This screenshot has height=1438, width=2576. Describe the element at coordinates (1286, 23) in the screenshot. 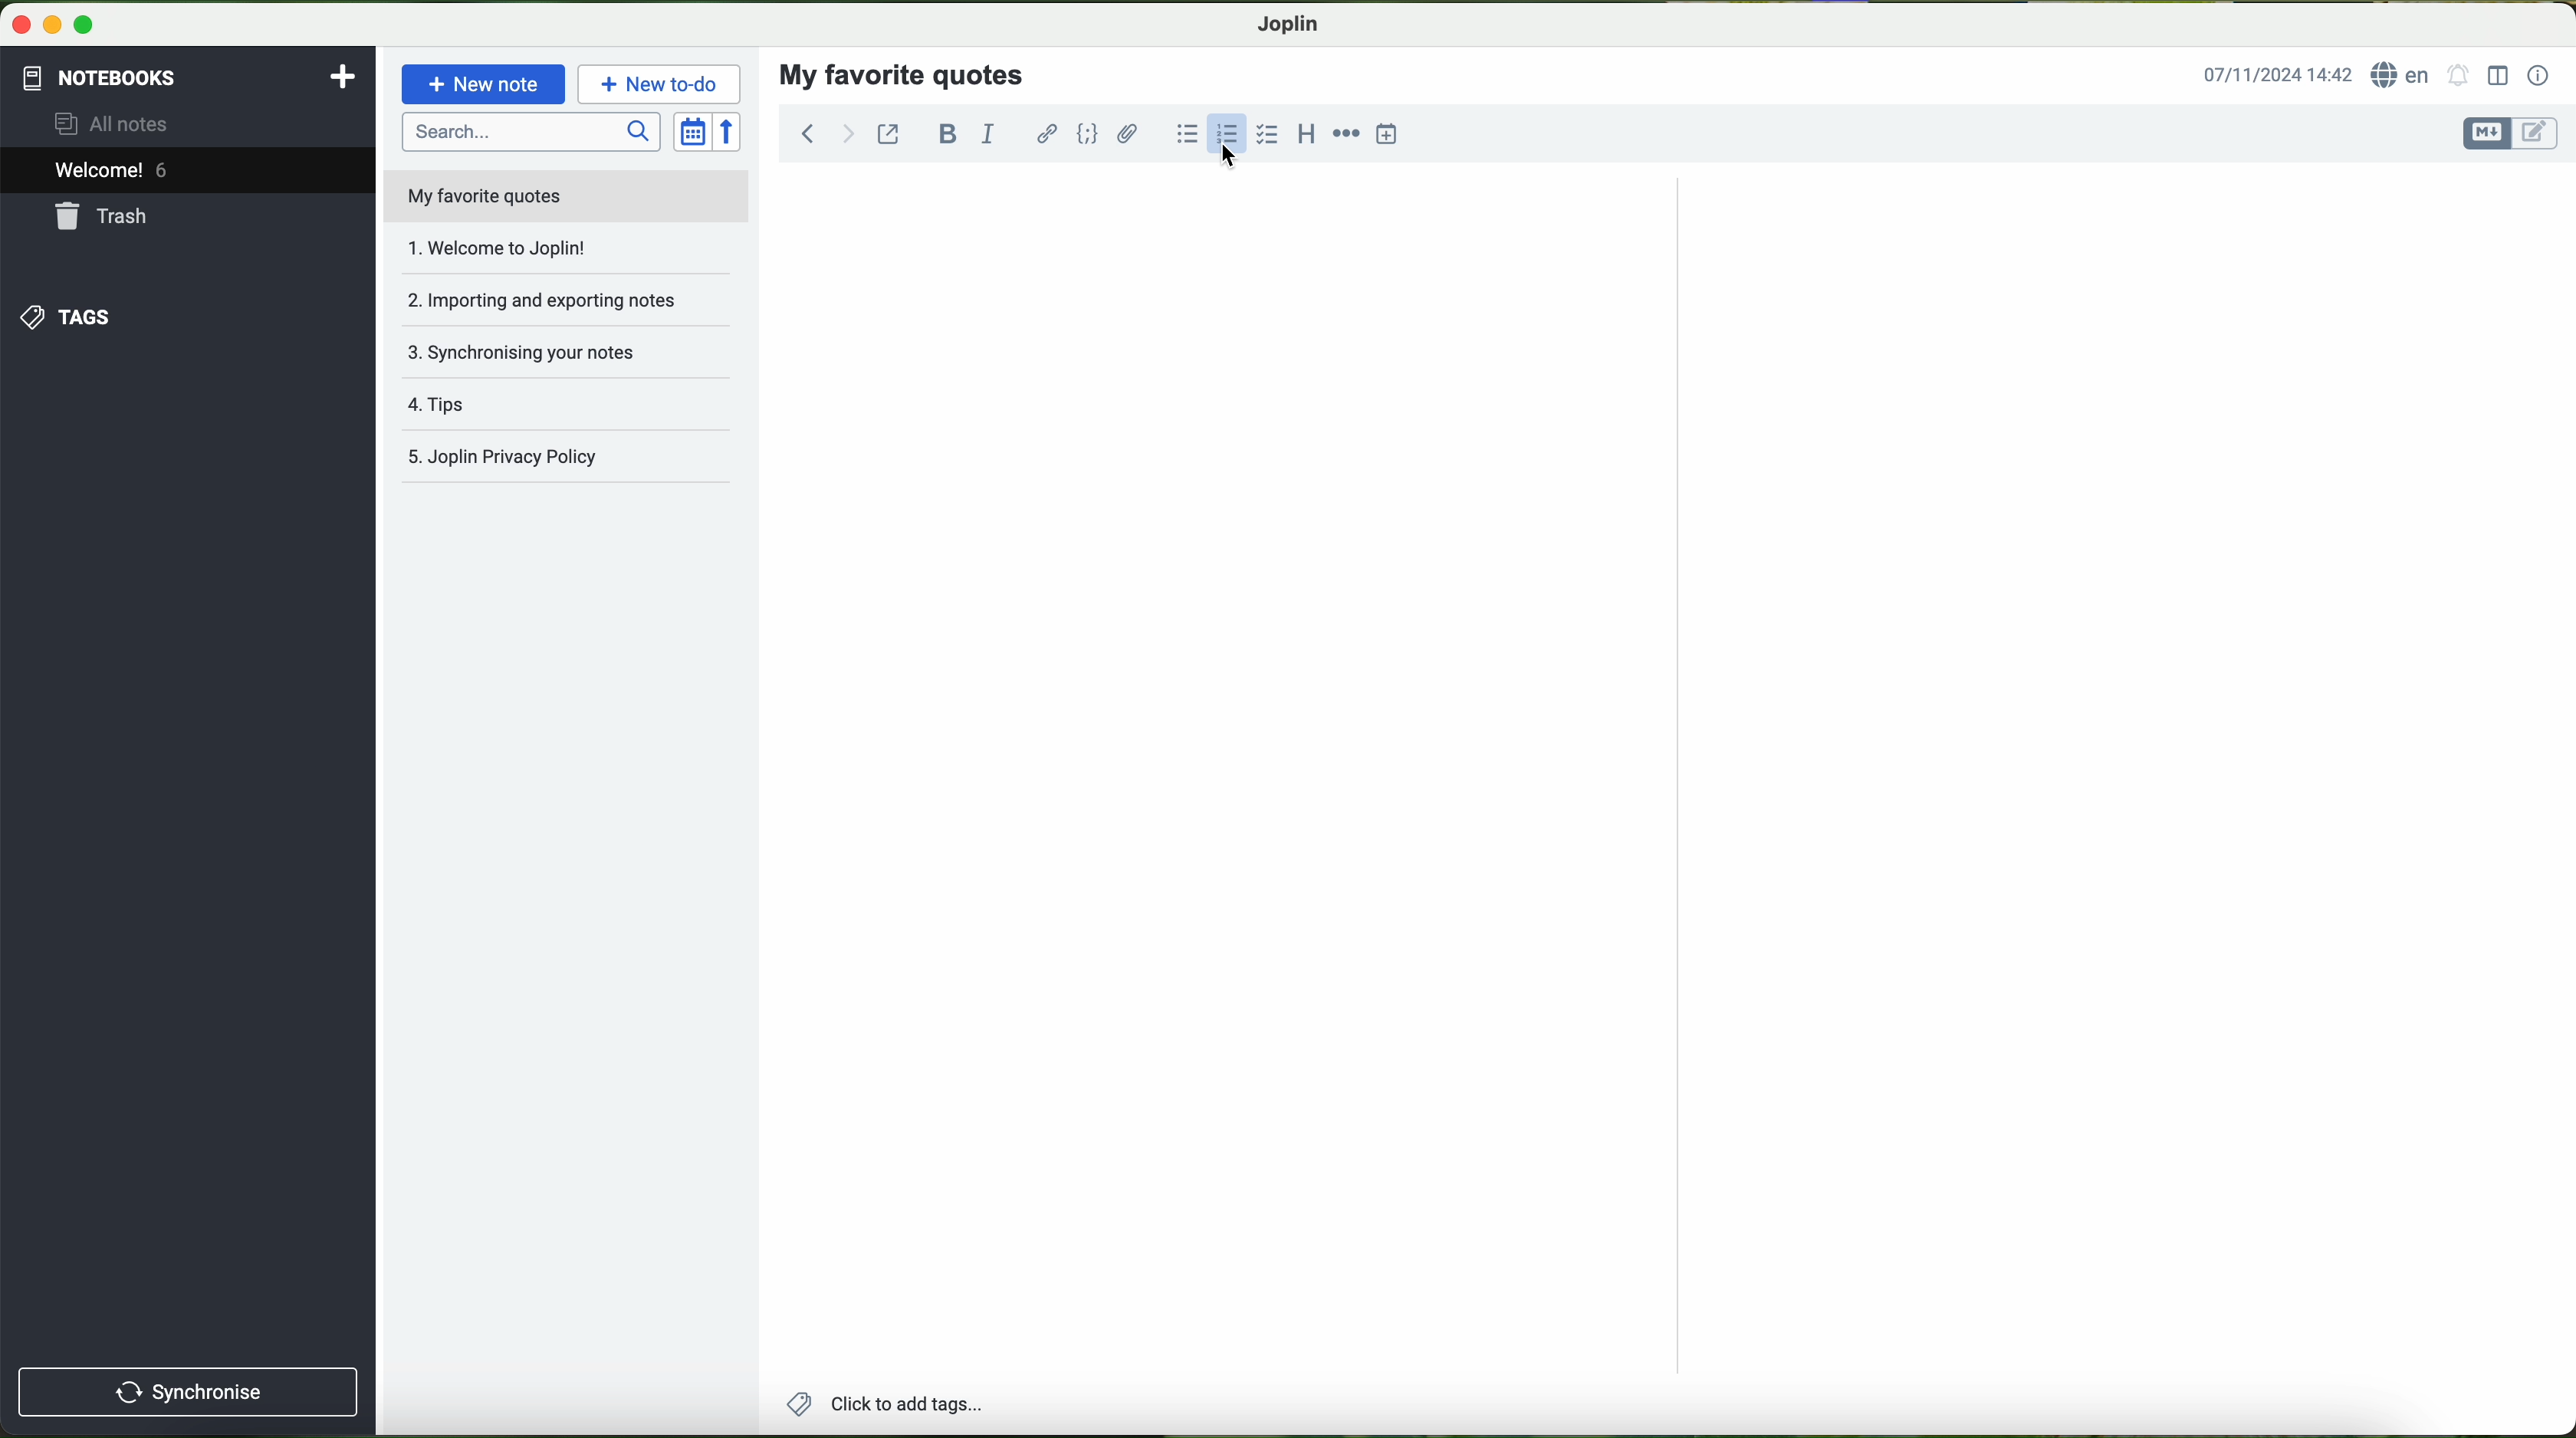

I see `Joplin` at that location.